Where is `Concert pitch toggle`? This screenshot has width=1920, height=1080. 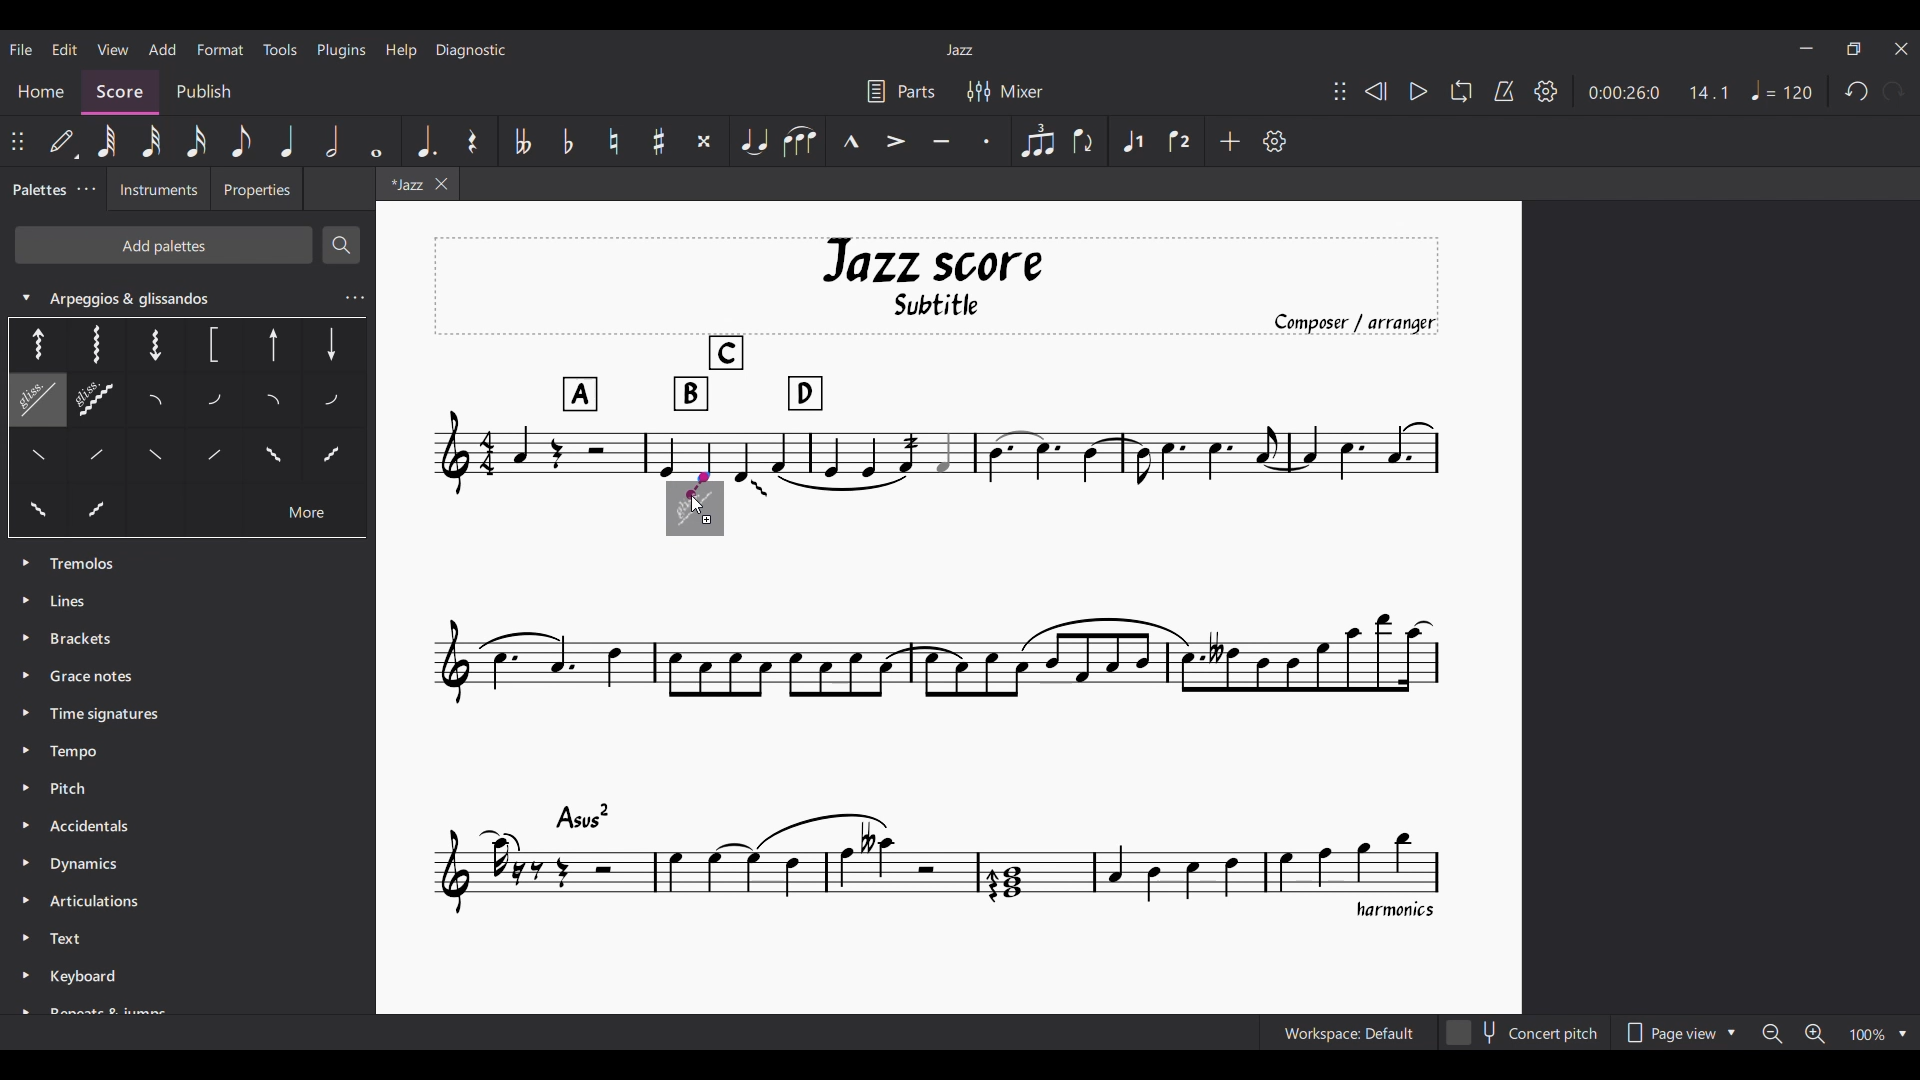 Concert pitch toggle is located at coordinates (1524, 1033).